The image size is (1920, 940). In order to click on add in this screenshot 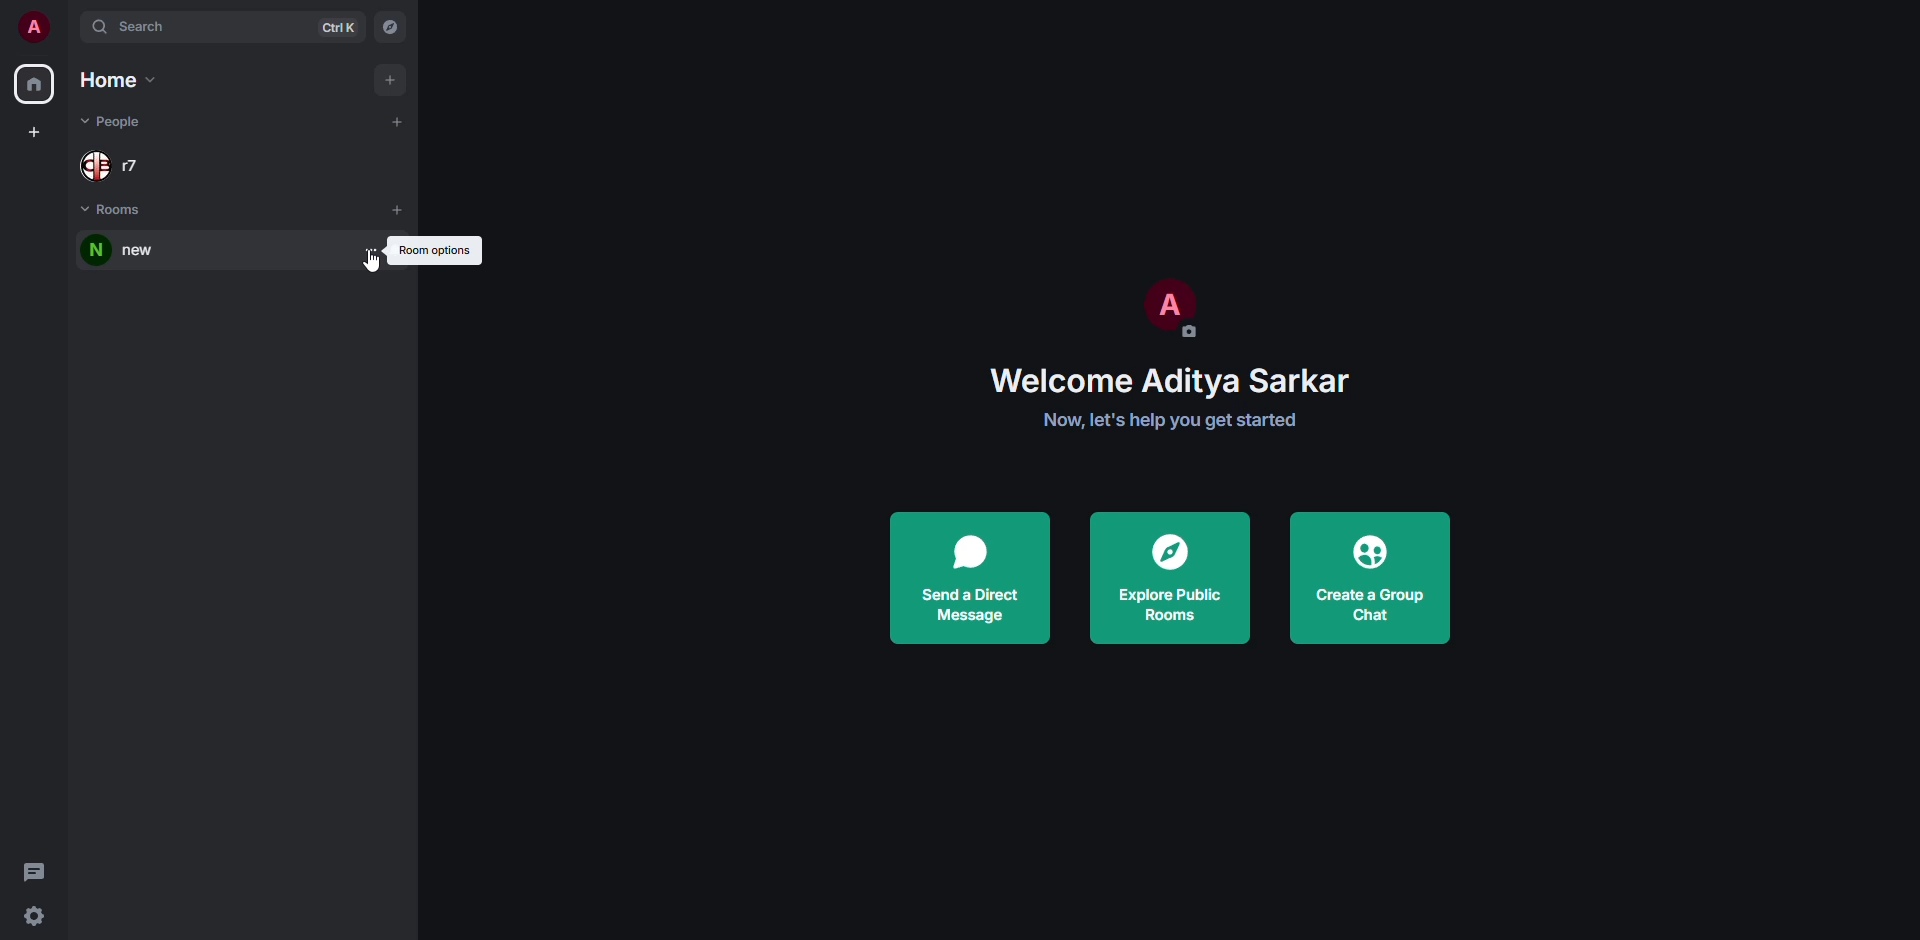, I will do `click(387, 79)`.